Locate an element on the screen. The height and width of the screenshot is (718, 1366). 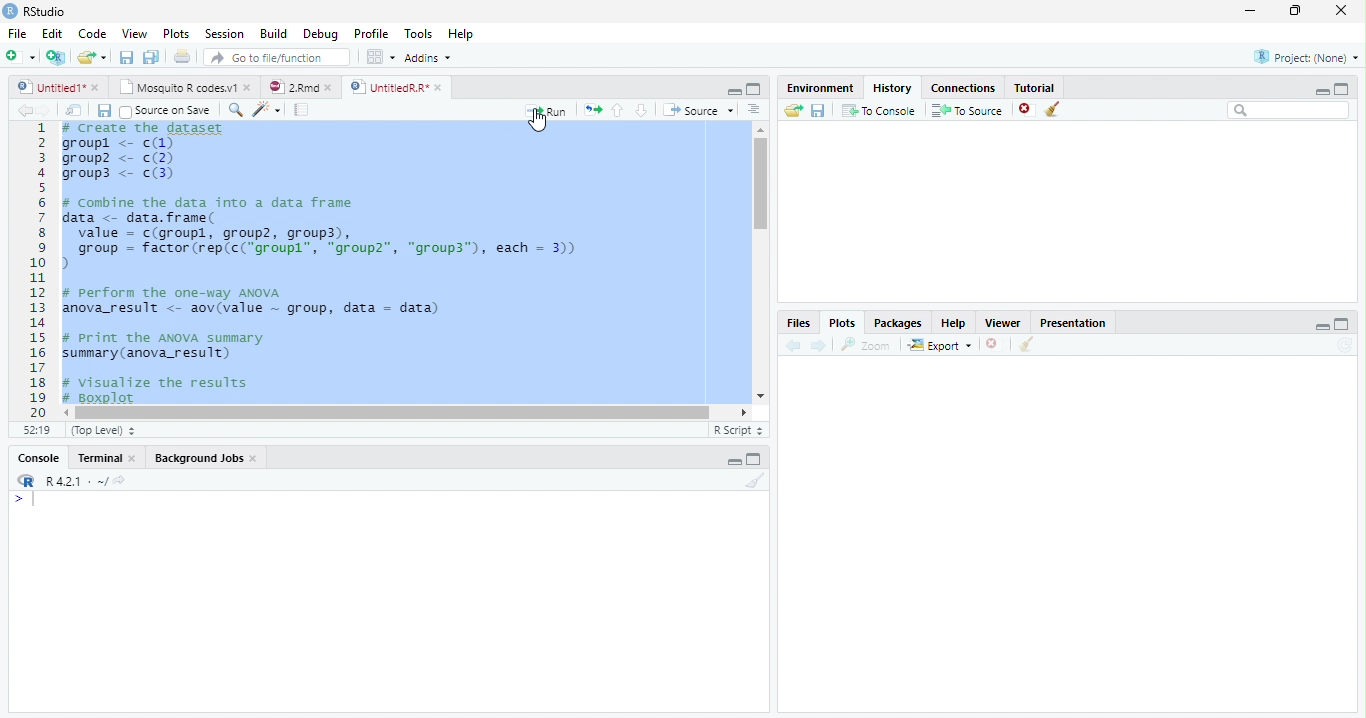
Export is located at coordinates (941, 345).